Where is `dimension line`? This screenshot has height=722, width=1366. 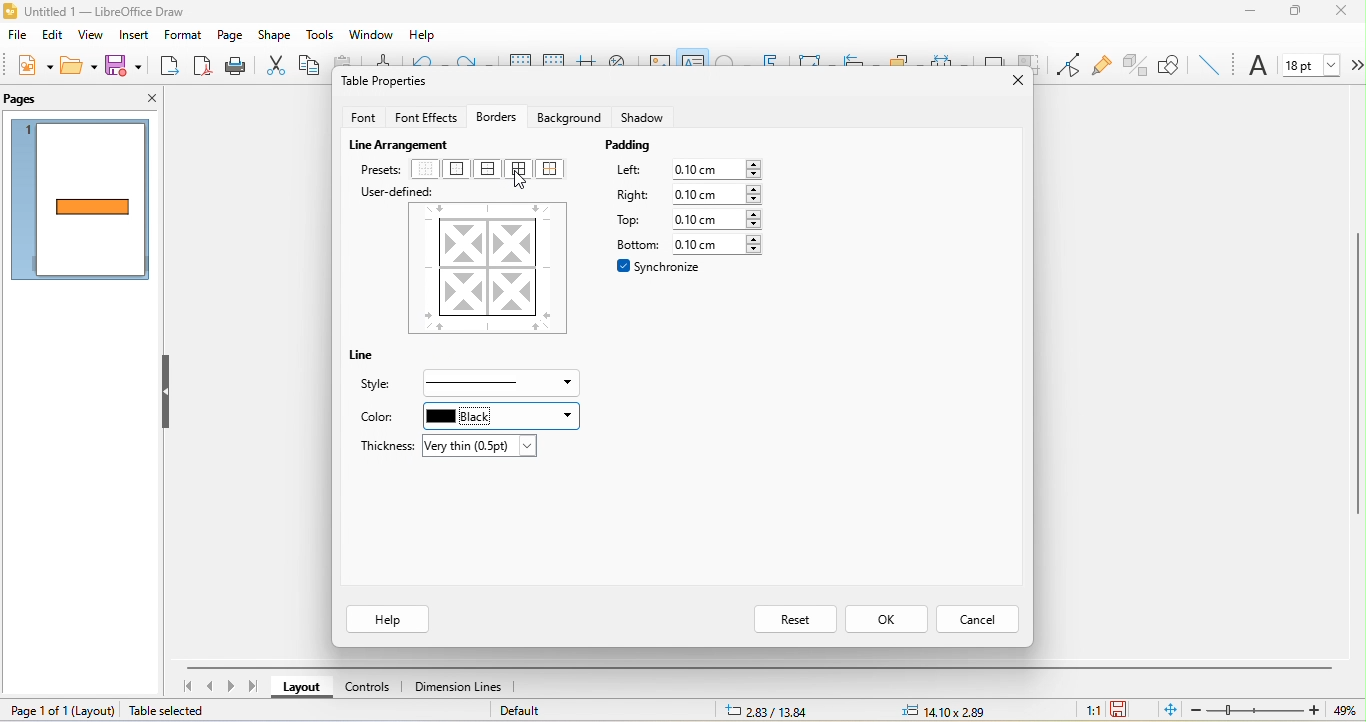
dimension line is located at coordinates (457, 685).